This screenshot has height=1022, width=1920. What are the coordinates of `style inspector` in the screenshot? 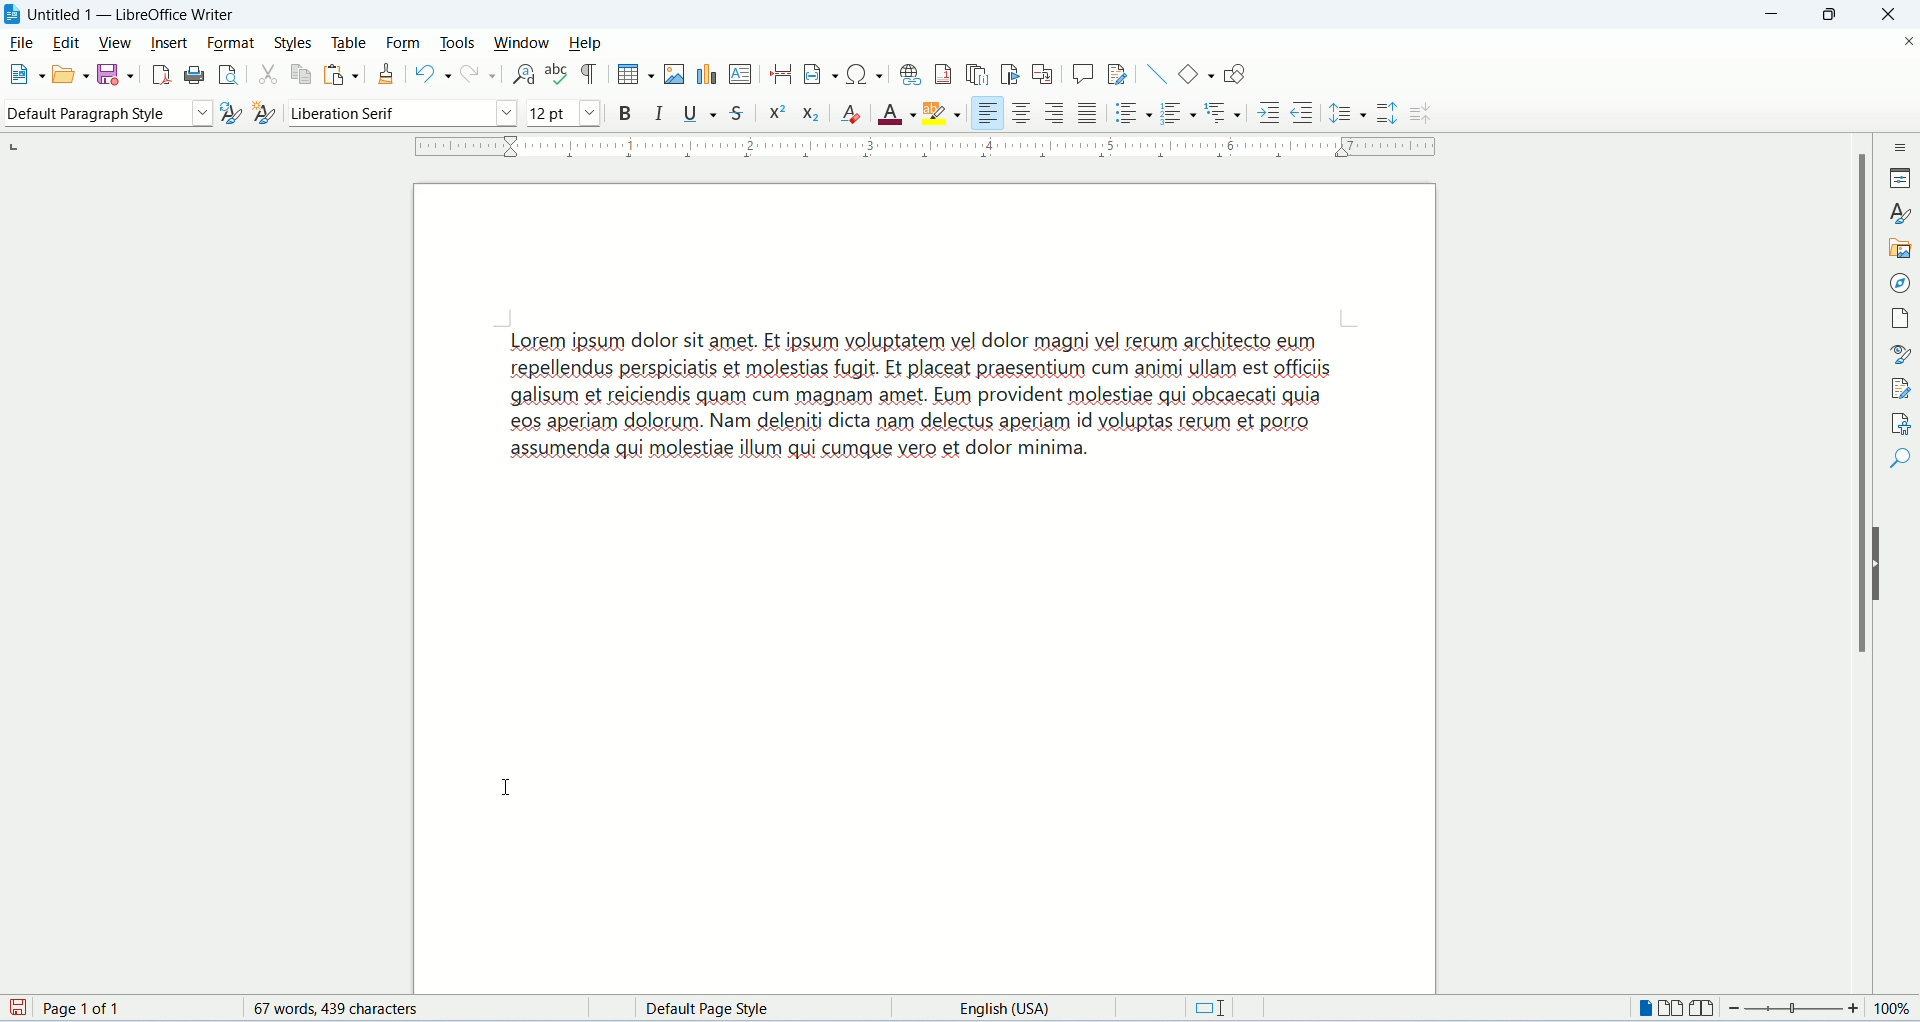 It's located at (1903, 354).